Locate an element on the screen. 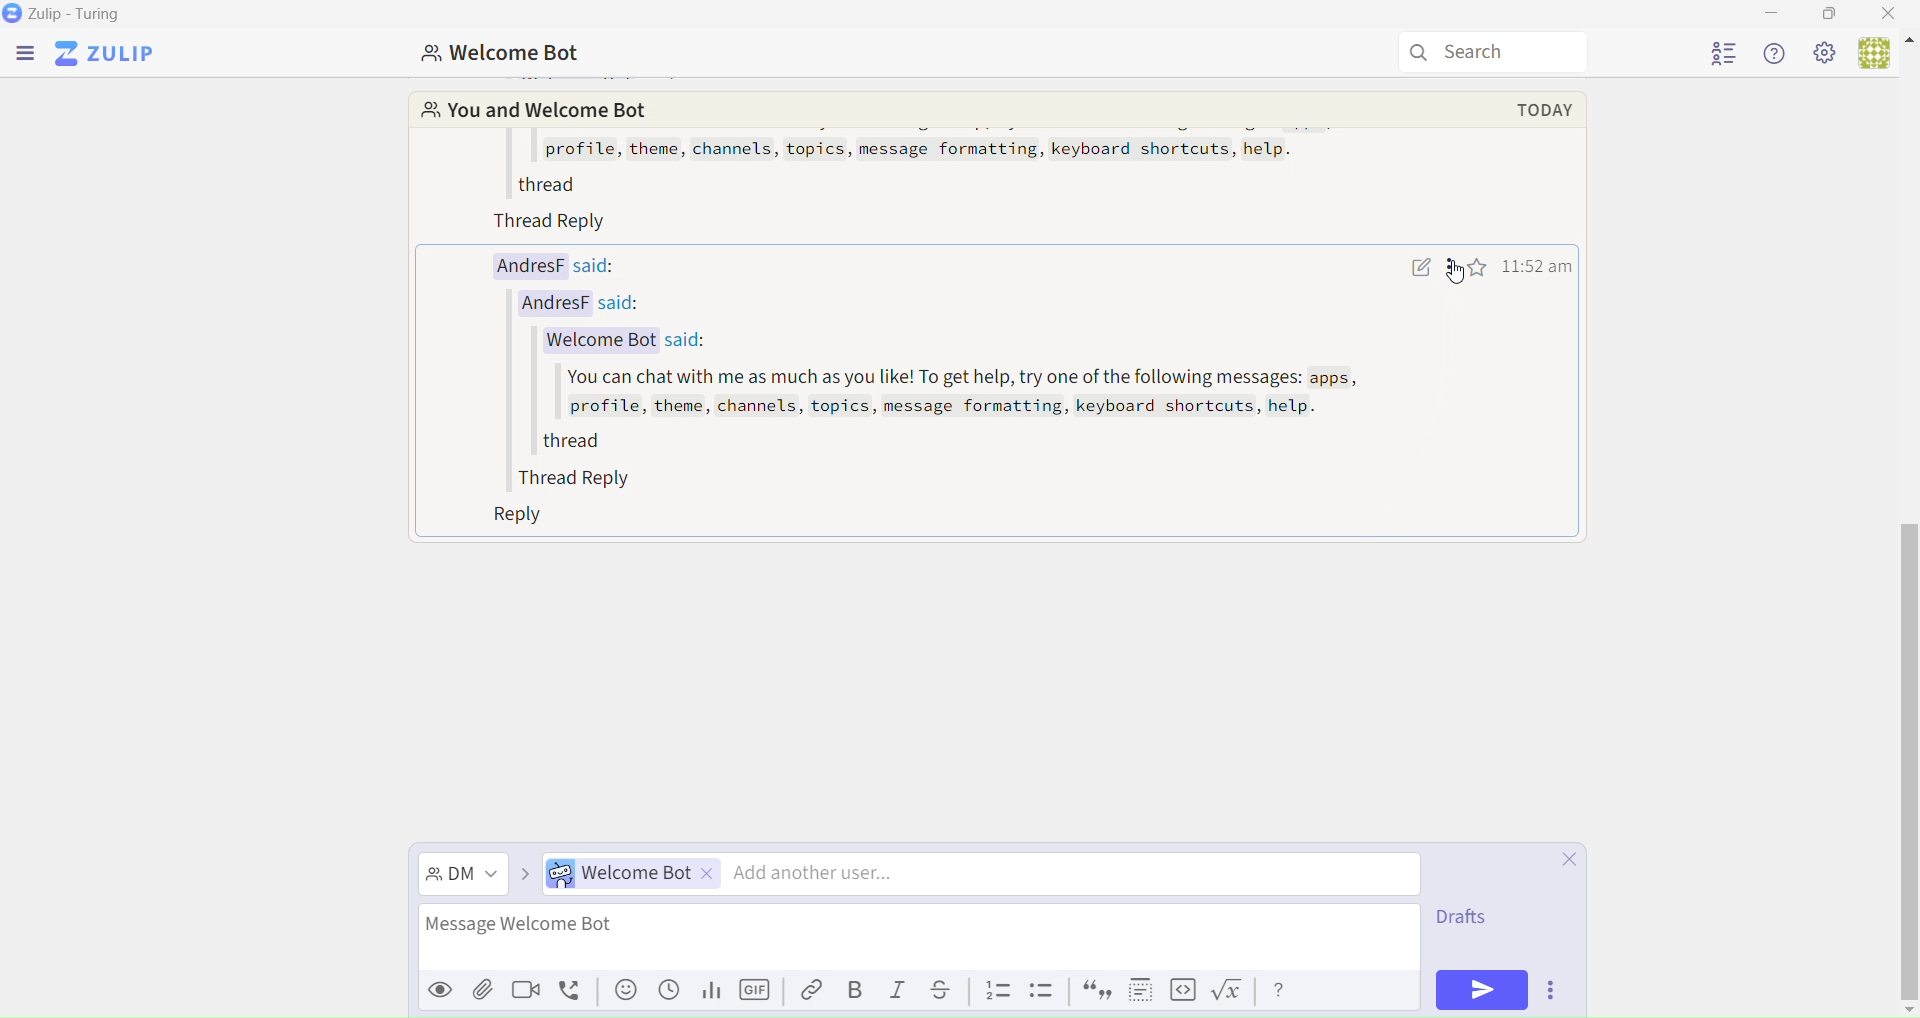 The image size is (1920, 1018). User List is located at coordinates (1730, 55).